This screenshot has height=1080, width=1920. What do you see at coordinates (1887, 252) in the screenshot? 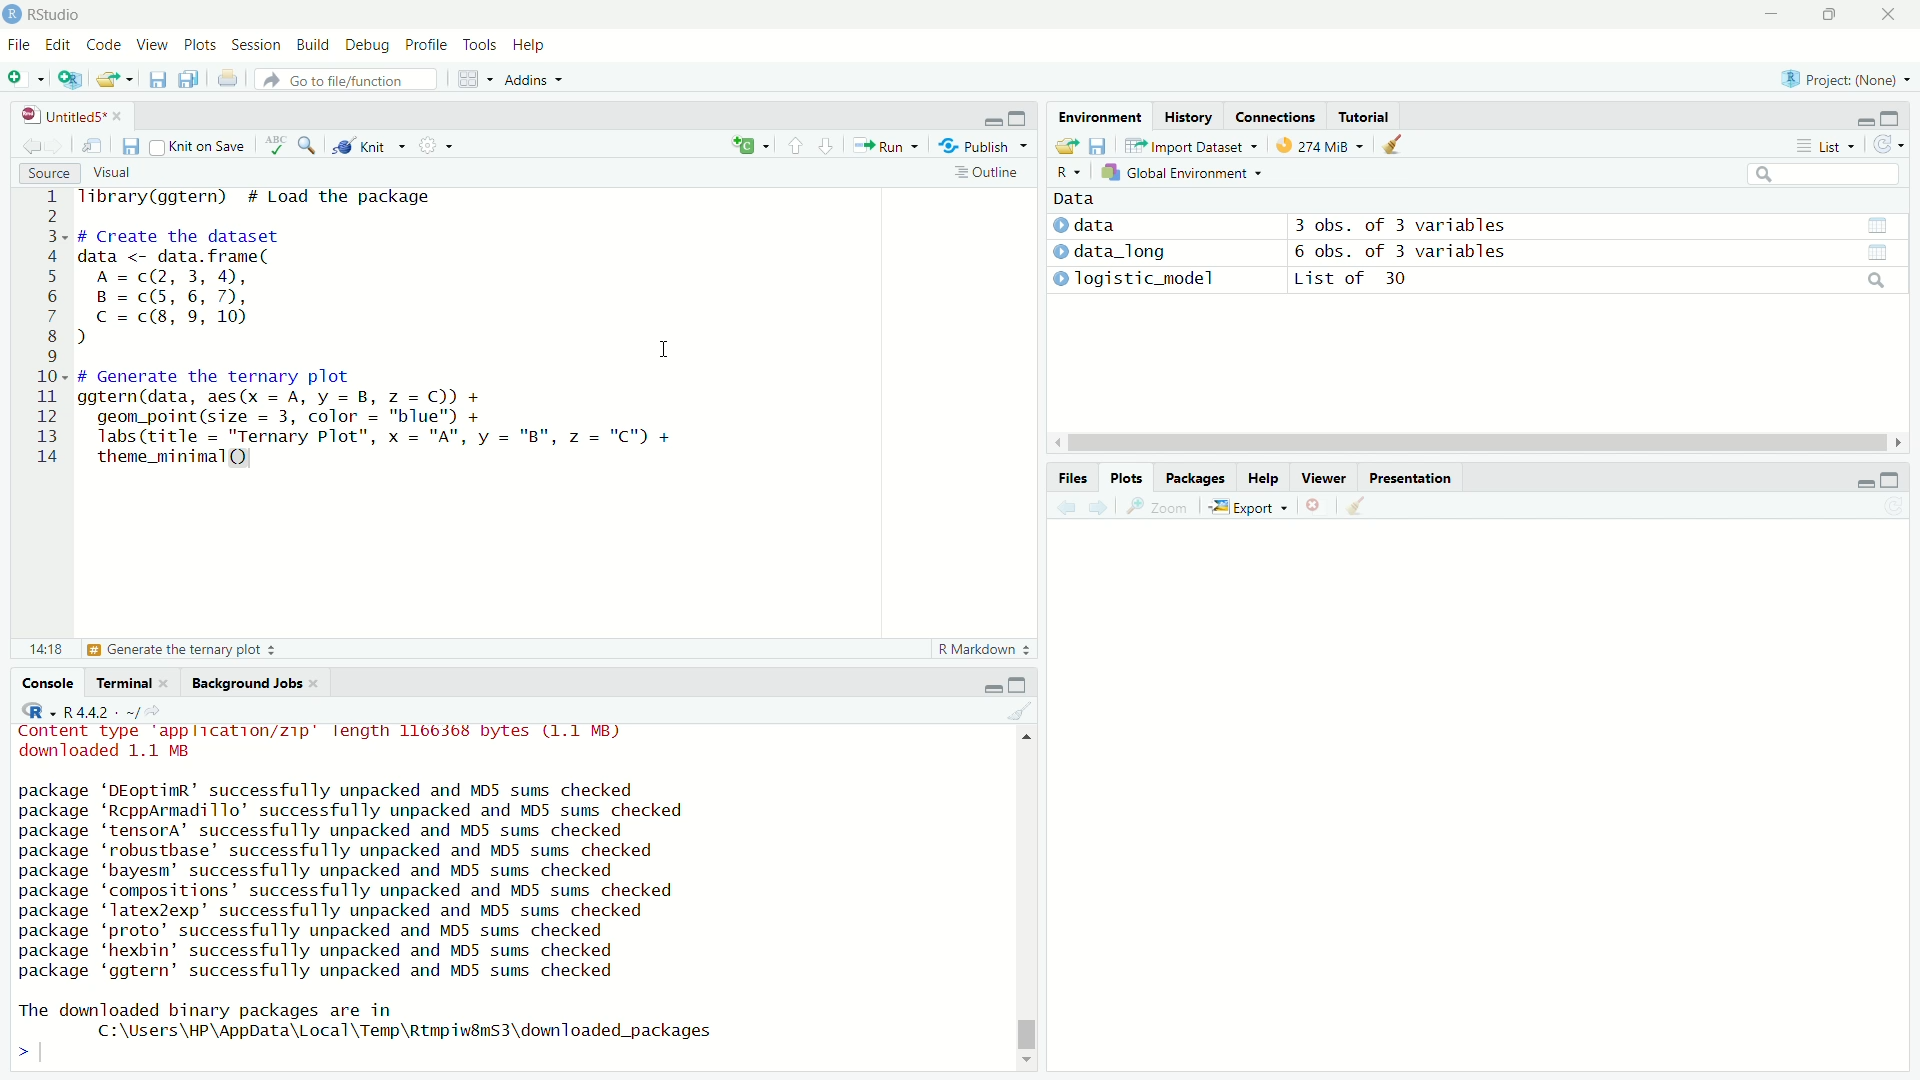
I see `view` at bounding box center [1887, 252].